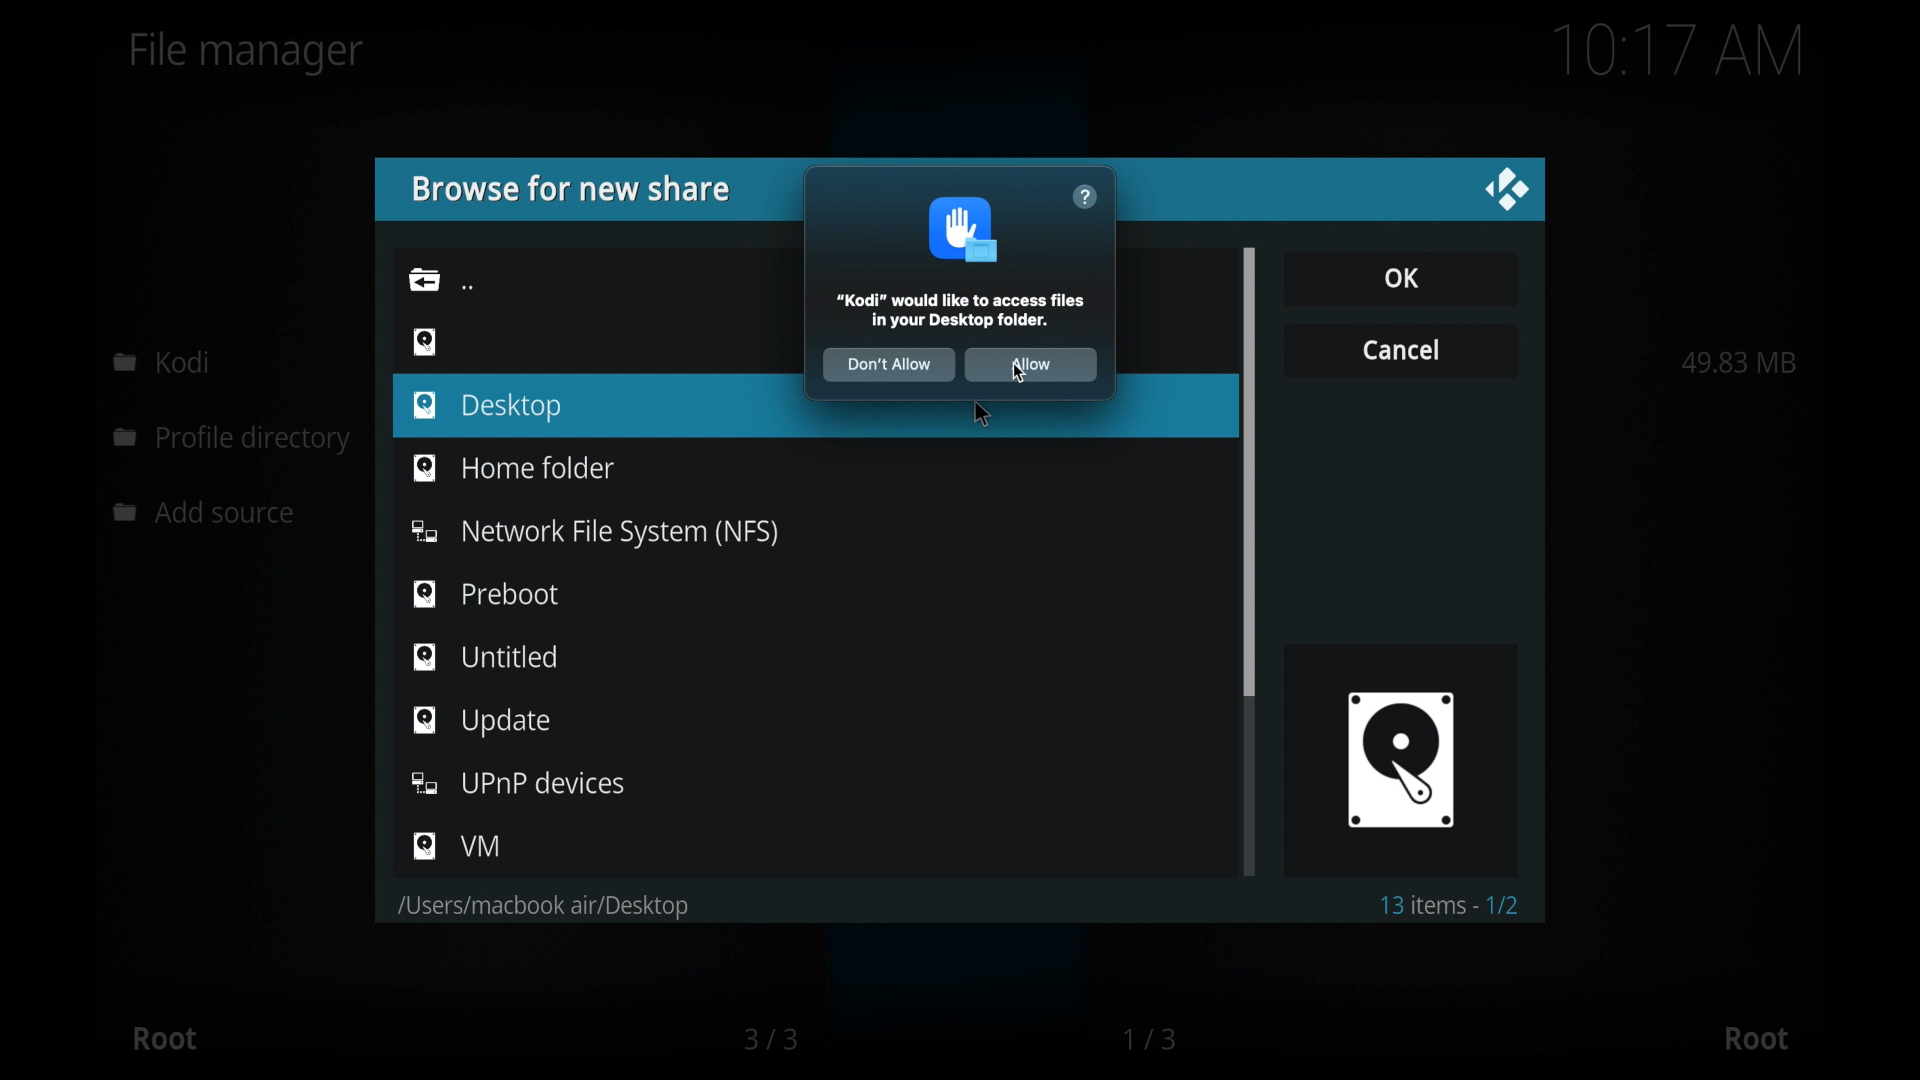 This screenshot has width=1920, height=1080. What do you see at coordinates (490, 407) in the screenshot?
I see `desktop` at bounding box center [490, 407].